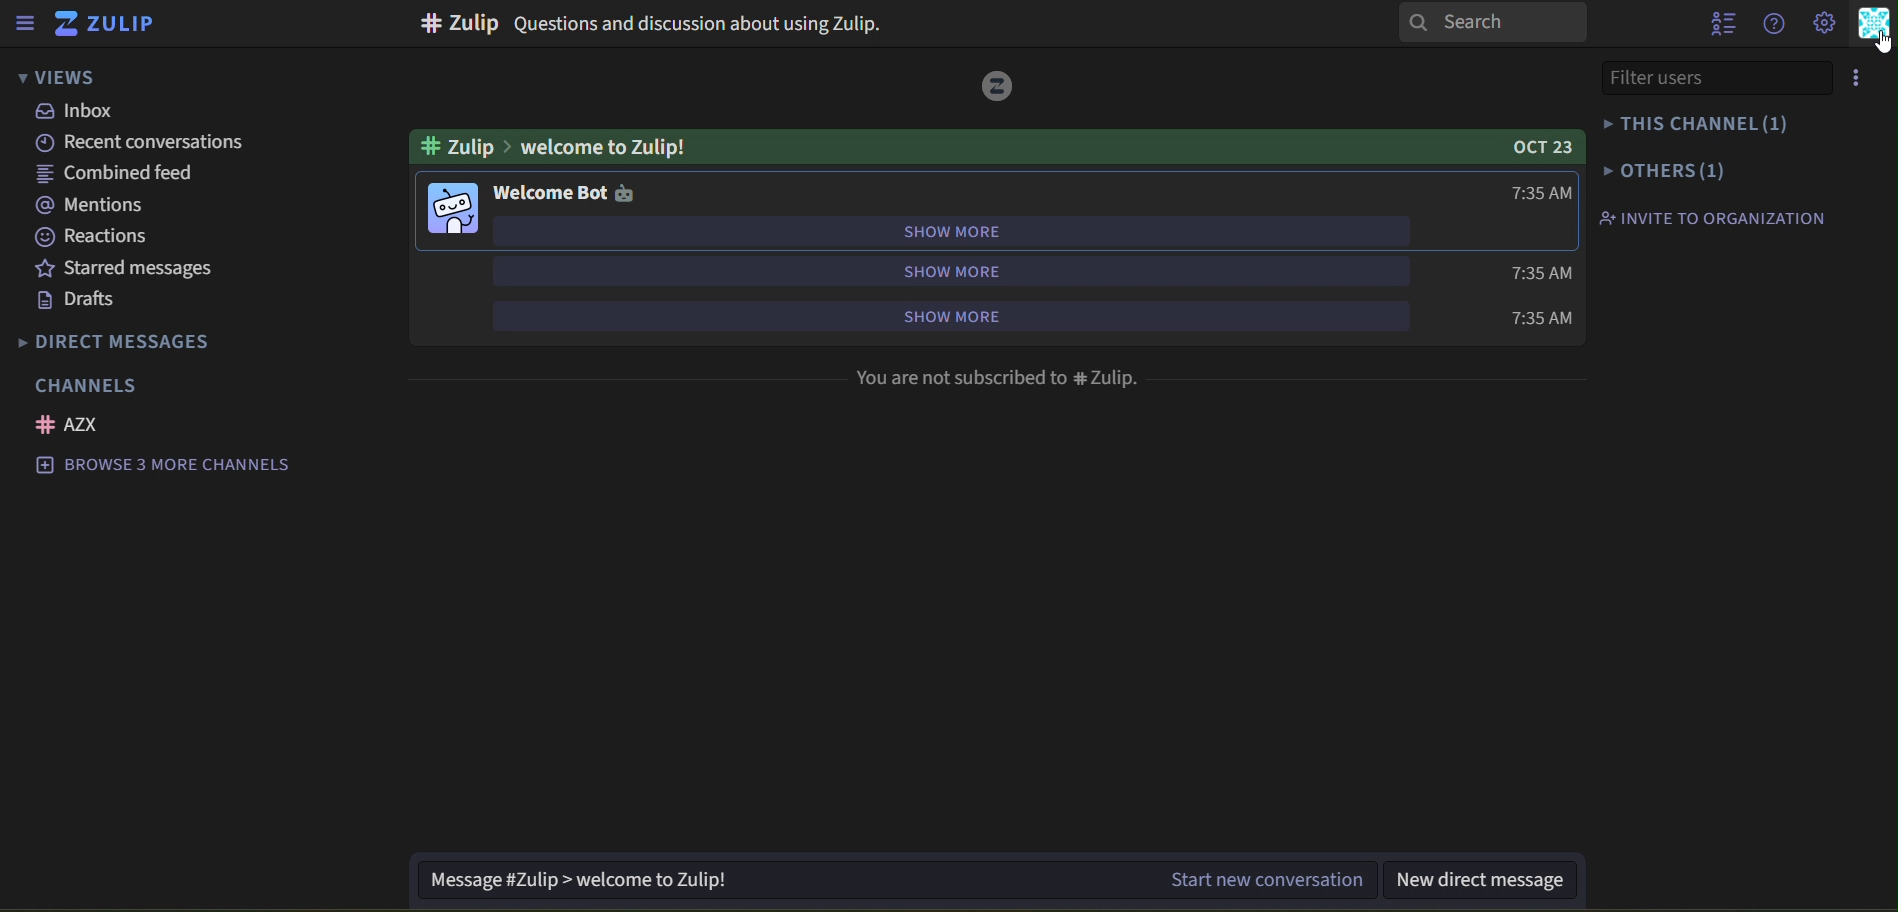  I want to click on mentions, so click(91, 205).